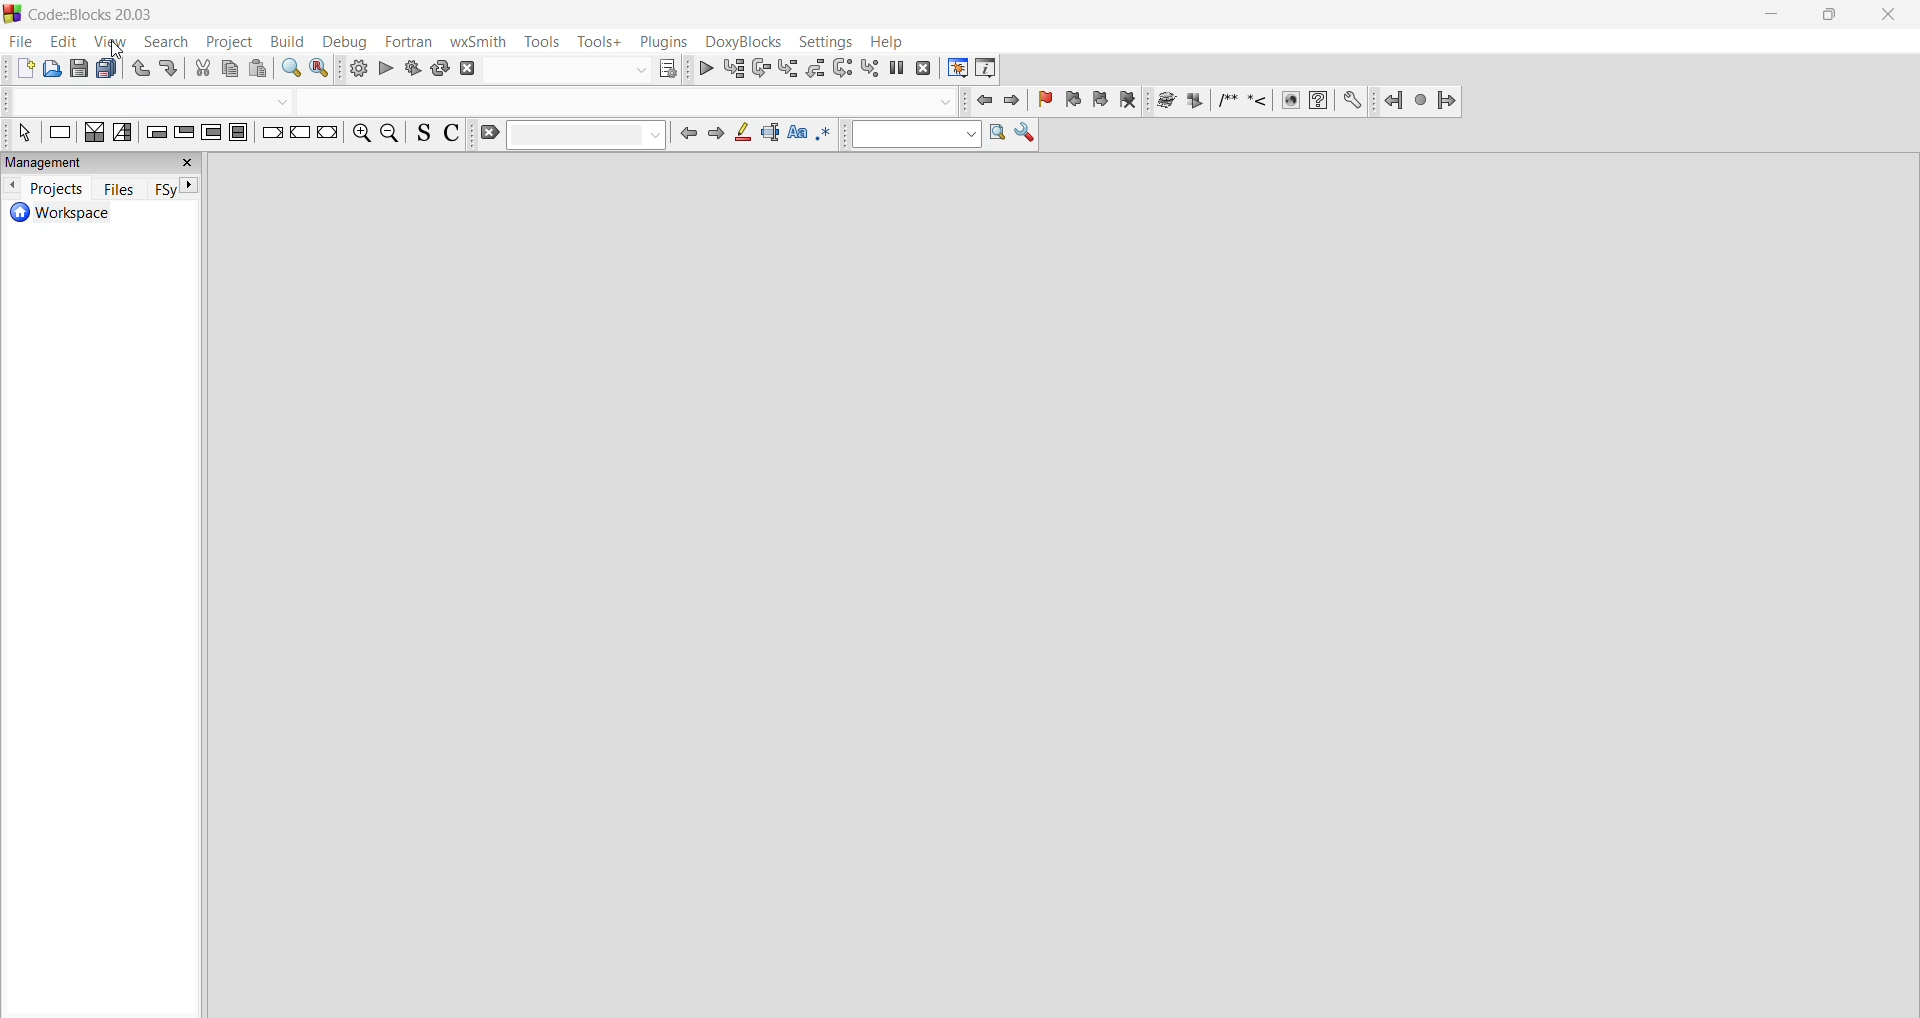 The image size is (1920, 1018). Describe the element at coordinates (323, 71) in the screenshot. I see `replace` at that location.